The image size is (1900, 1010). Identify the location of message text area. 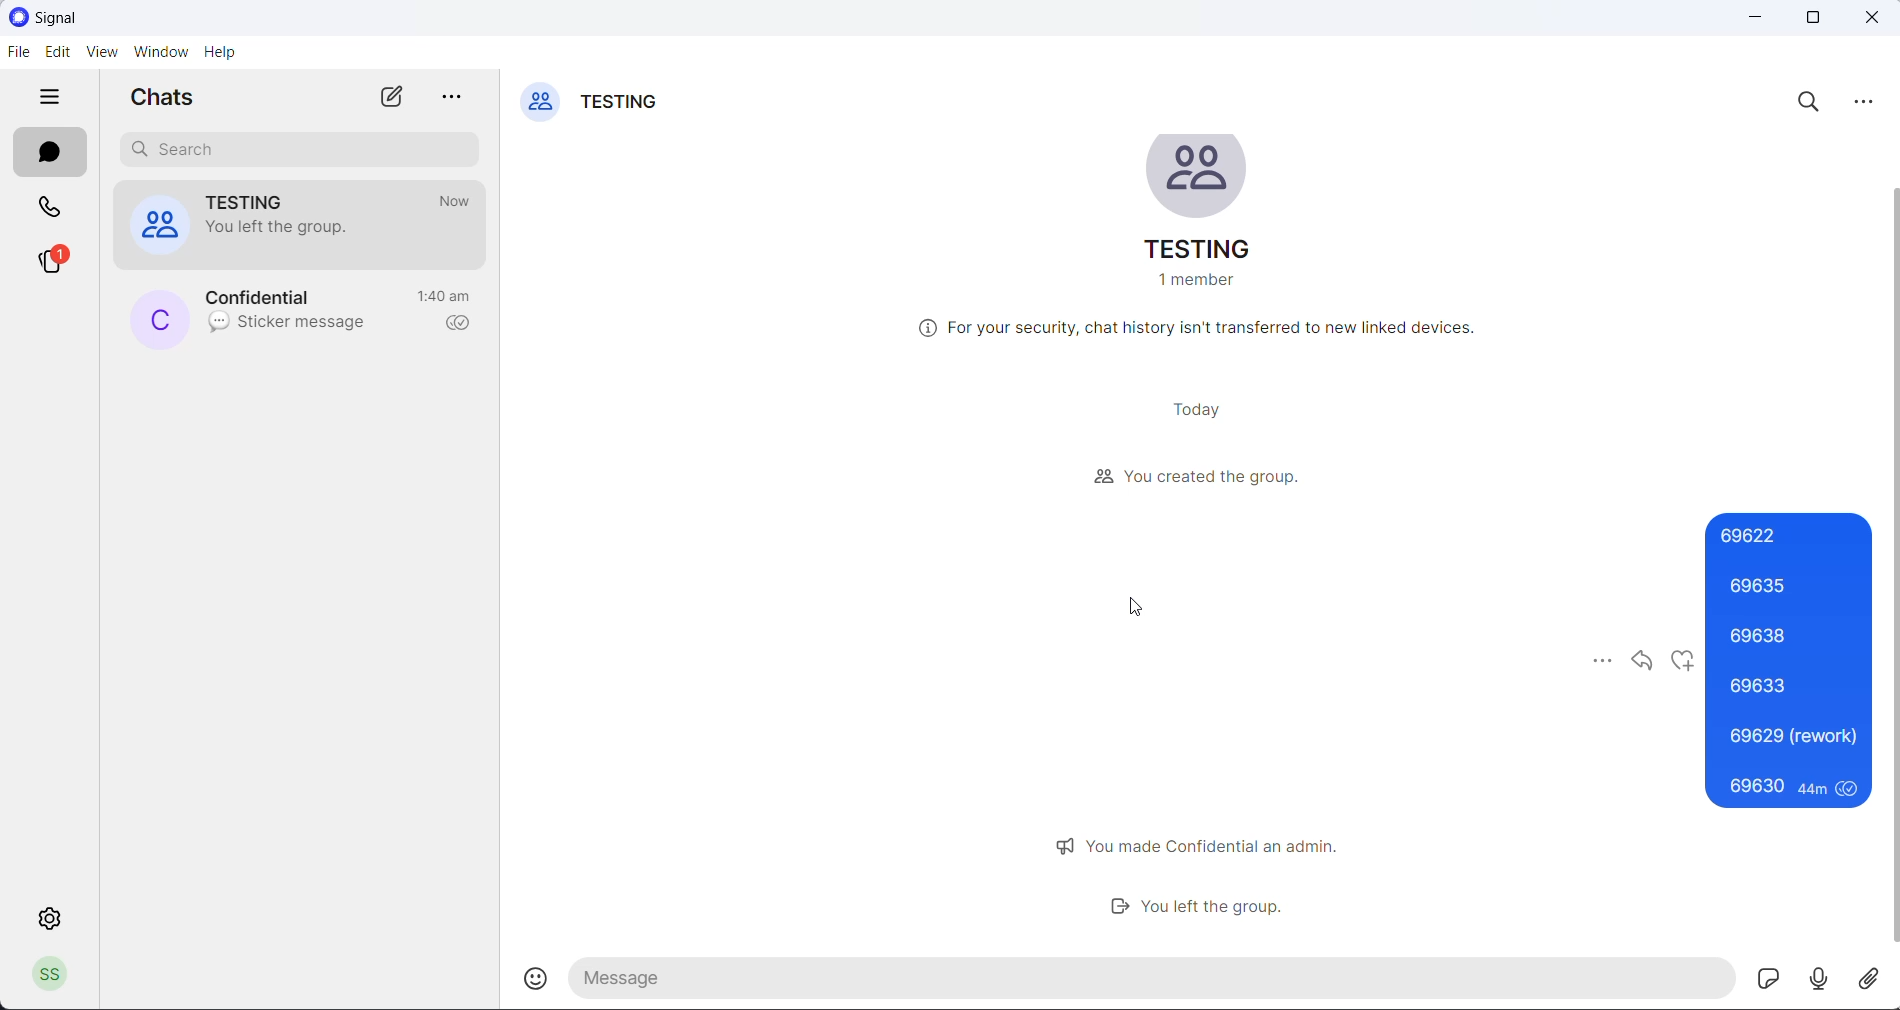
(1155, 980).